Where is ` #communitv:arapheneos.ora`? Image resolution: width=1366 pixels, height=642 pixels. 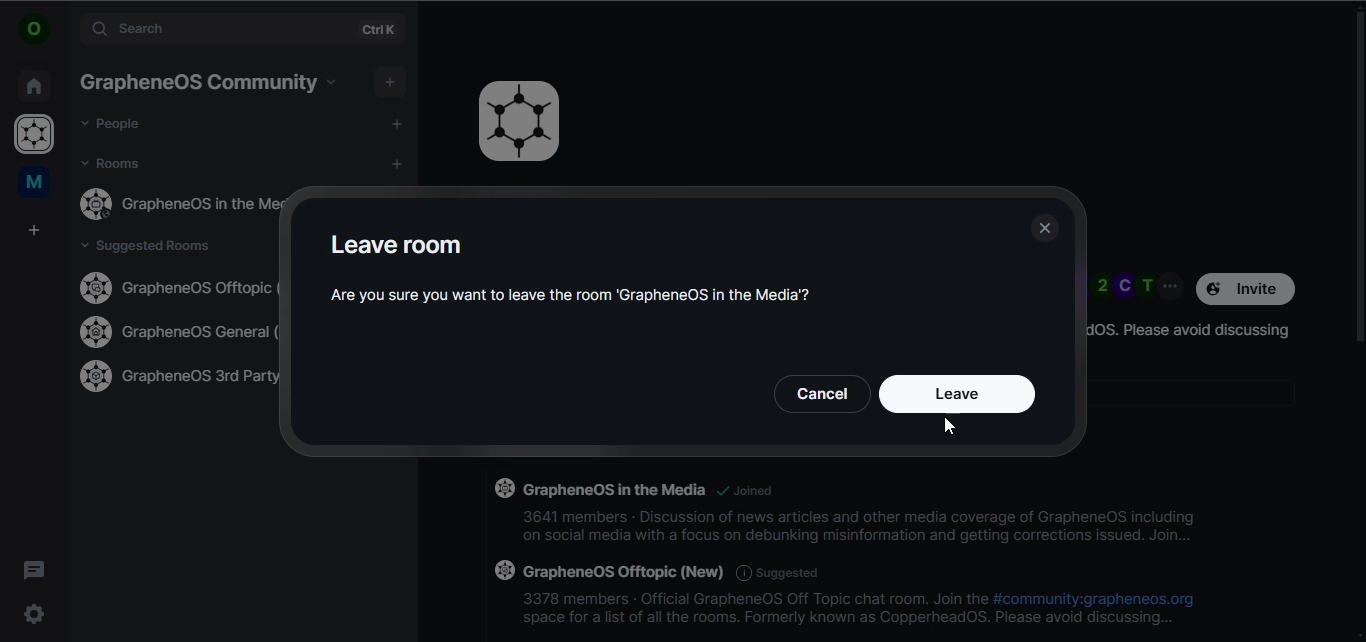  #communitv:arapheneos.ora is located at coordinates (1094, 599).